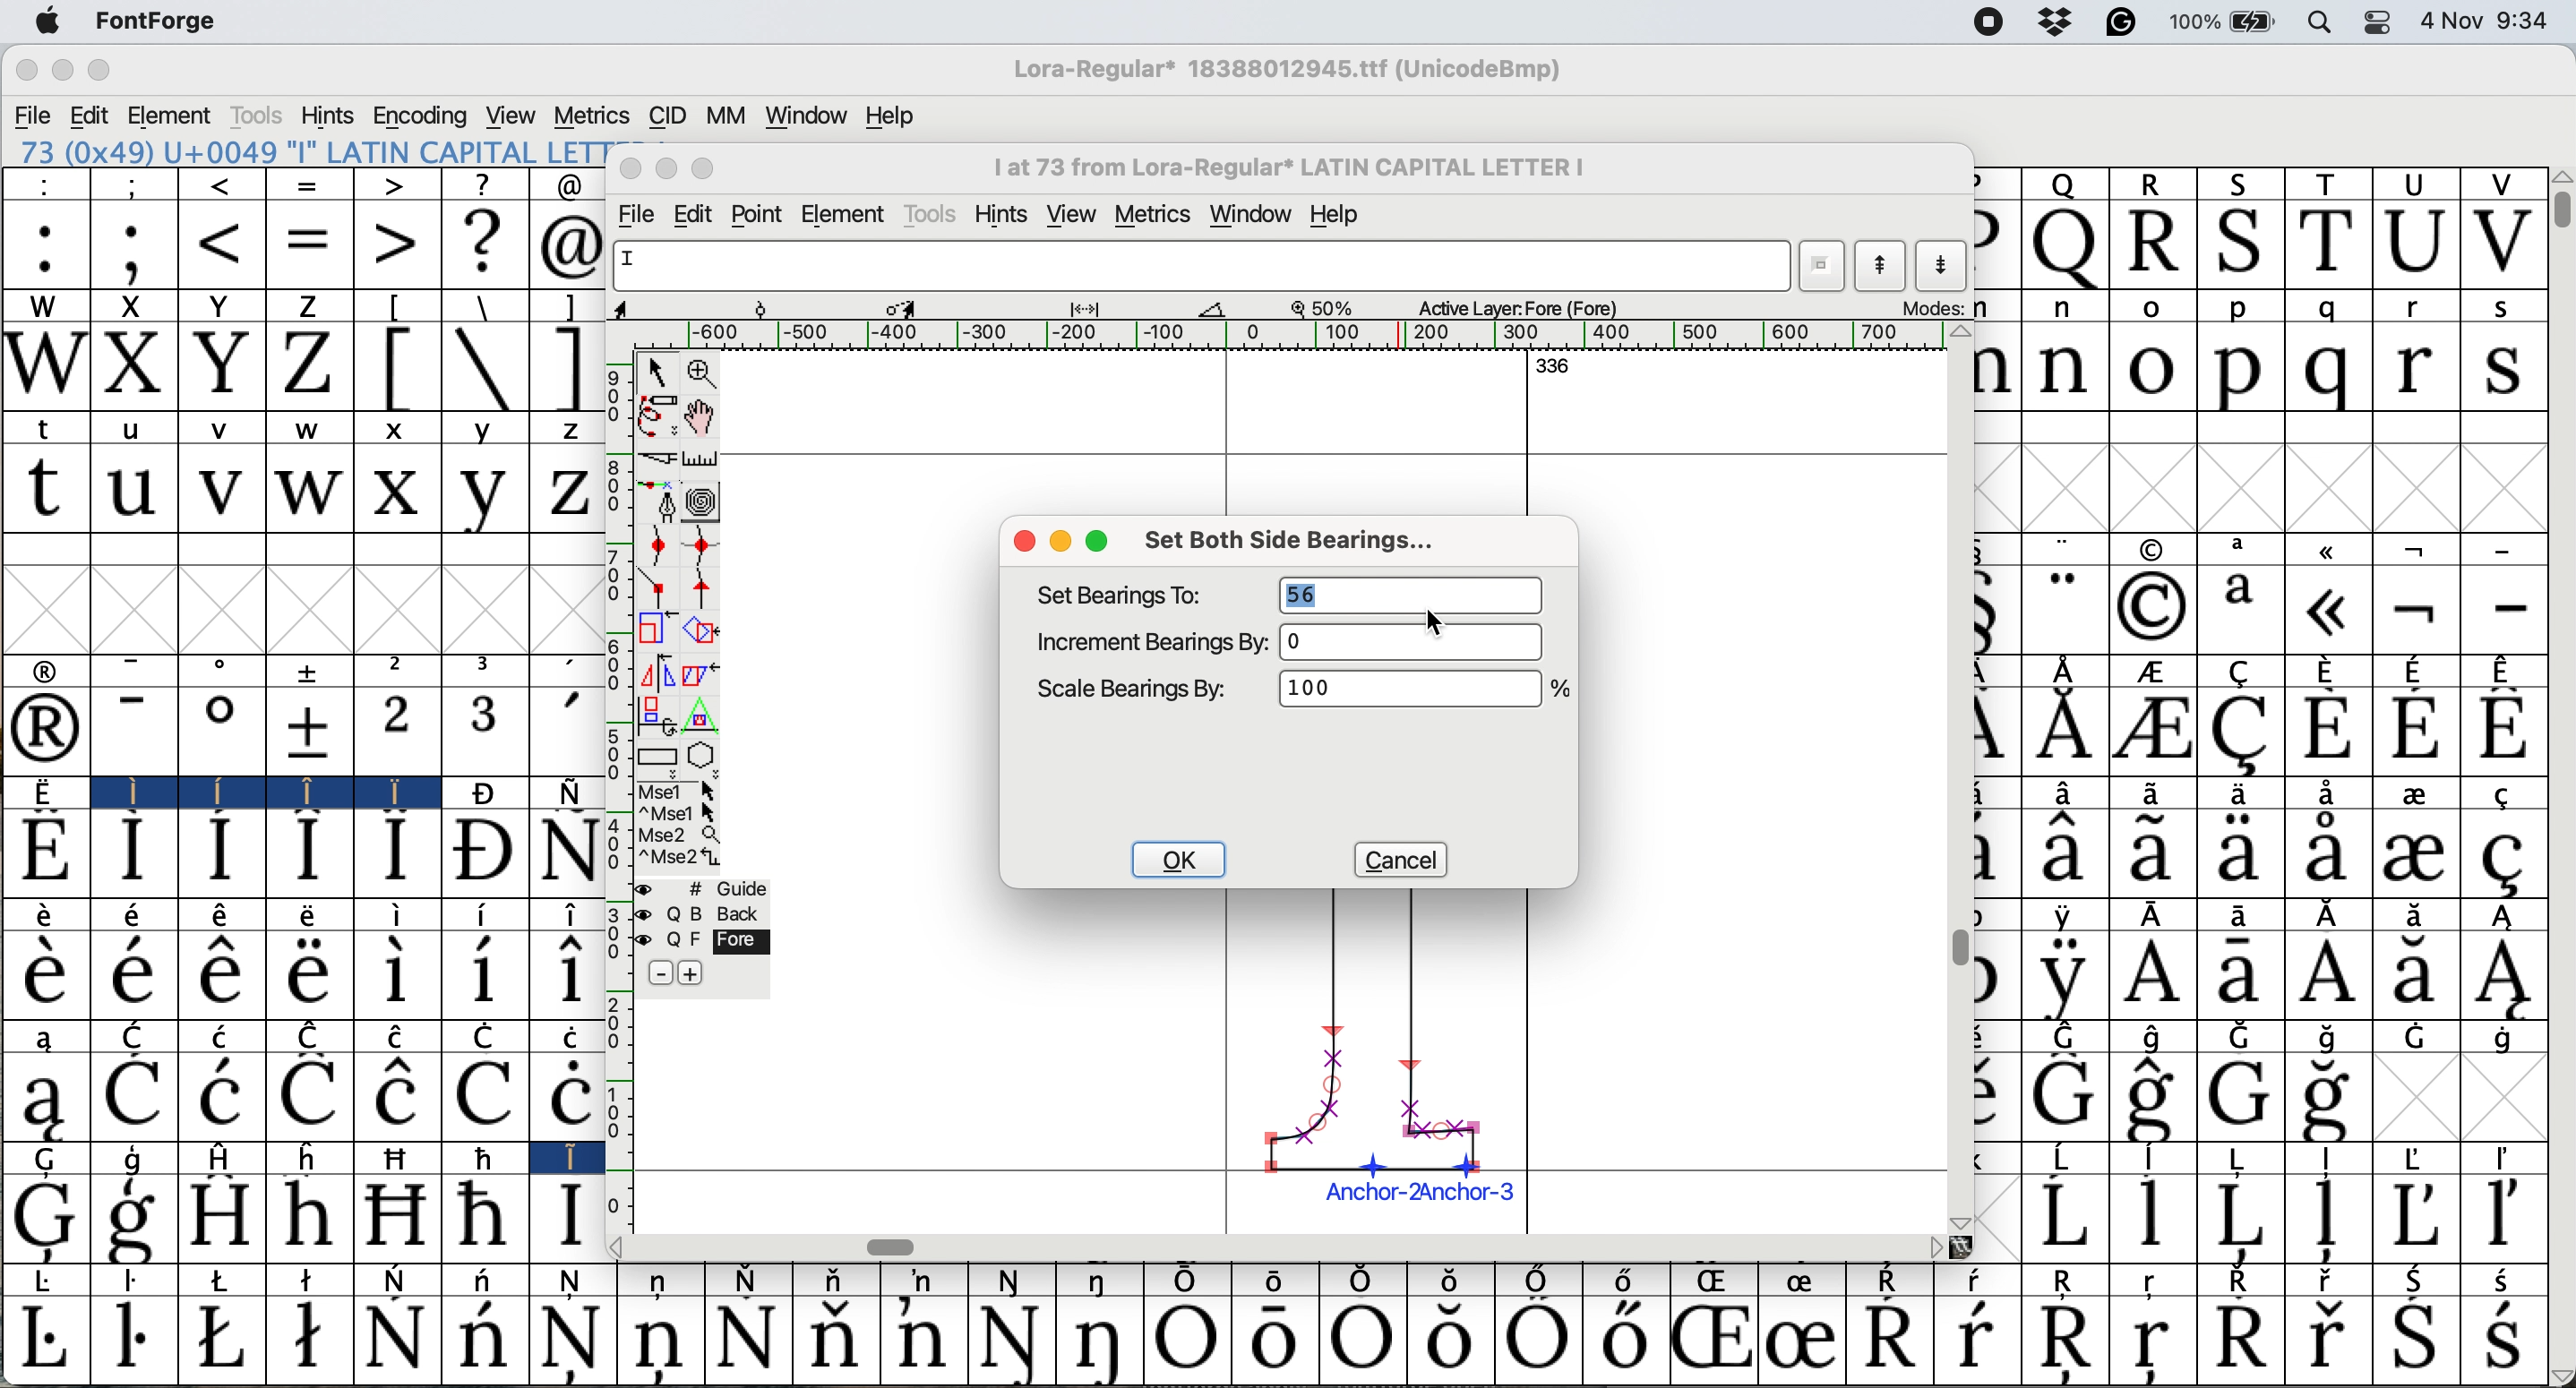 The height and width of the screenshot is (1388, 2576). I want to click on =, so click(310, 248).